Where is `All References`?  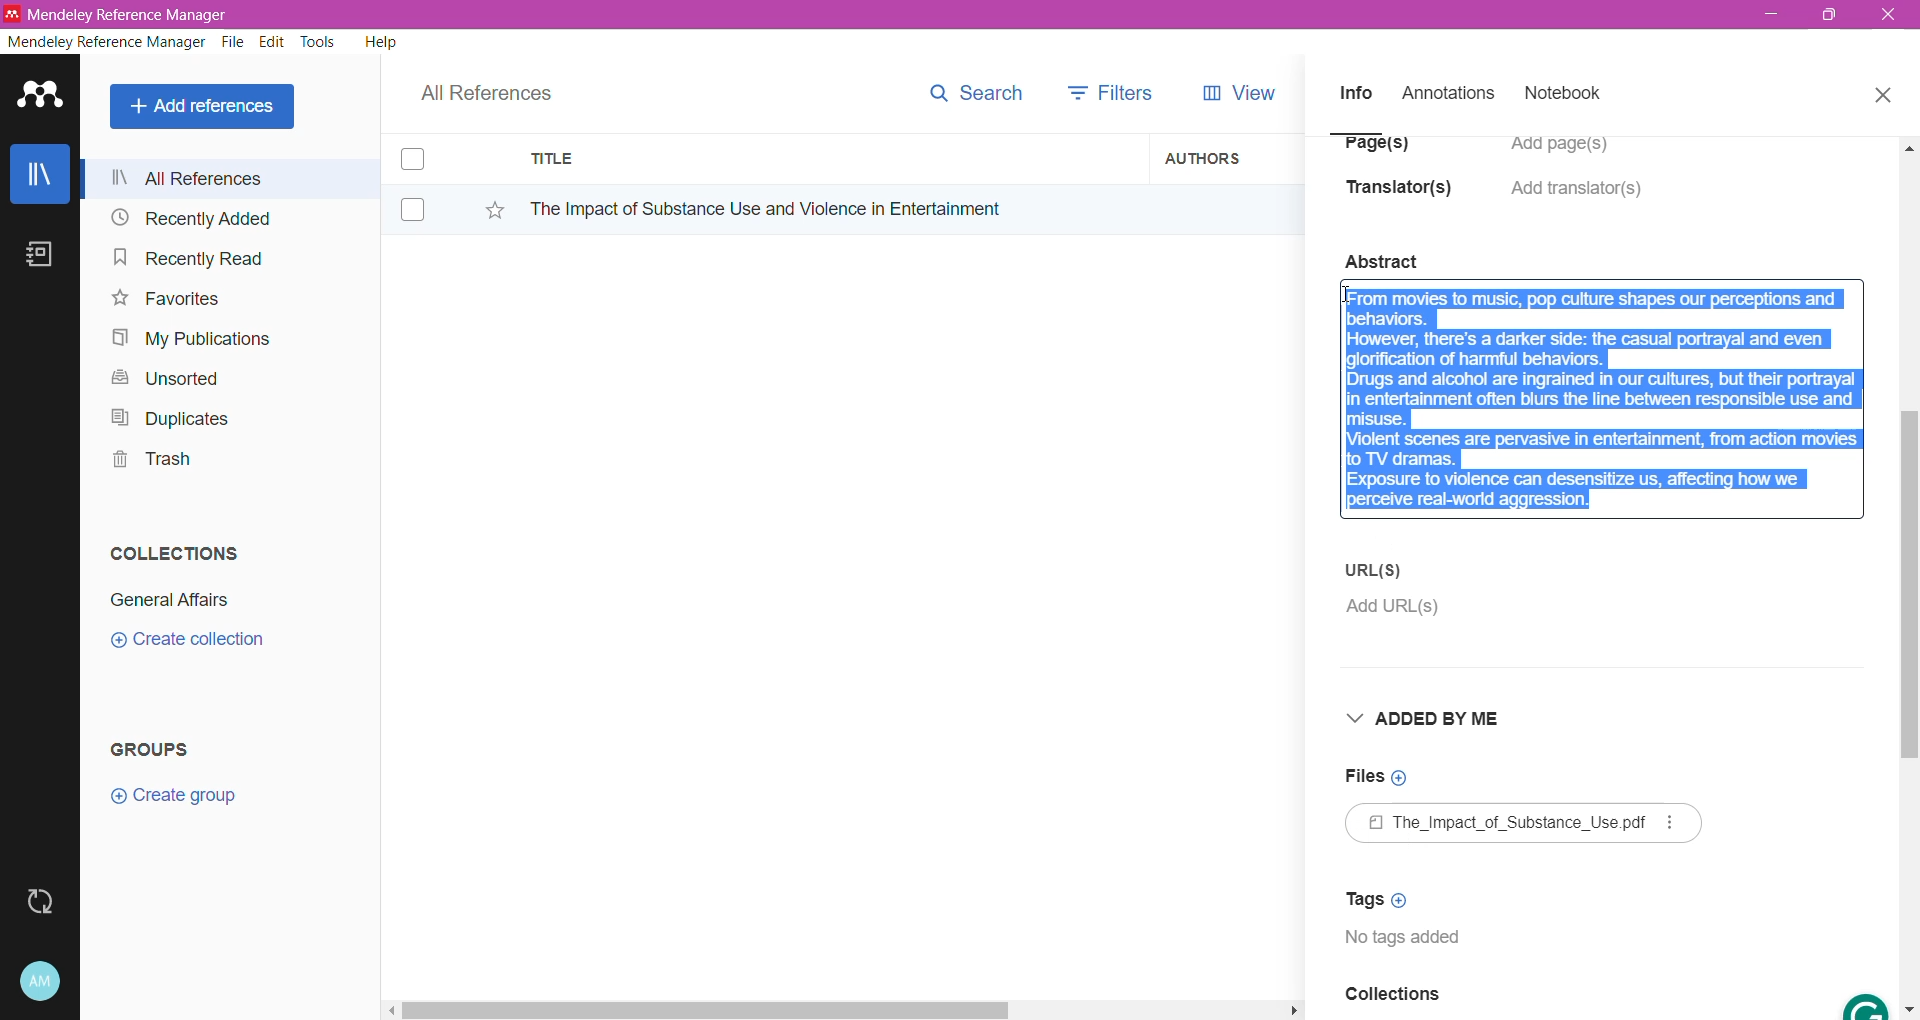 All References is located at coordinates (500, 88).